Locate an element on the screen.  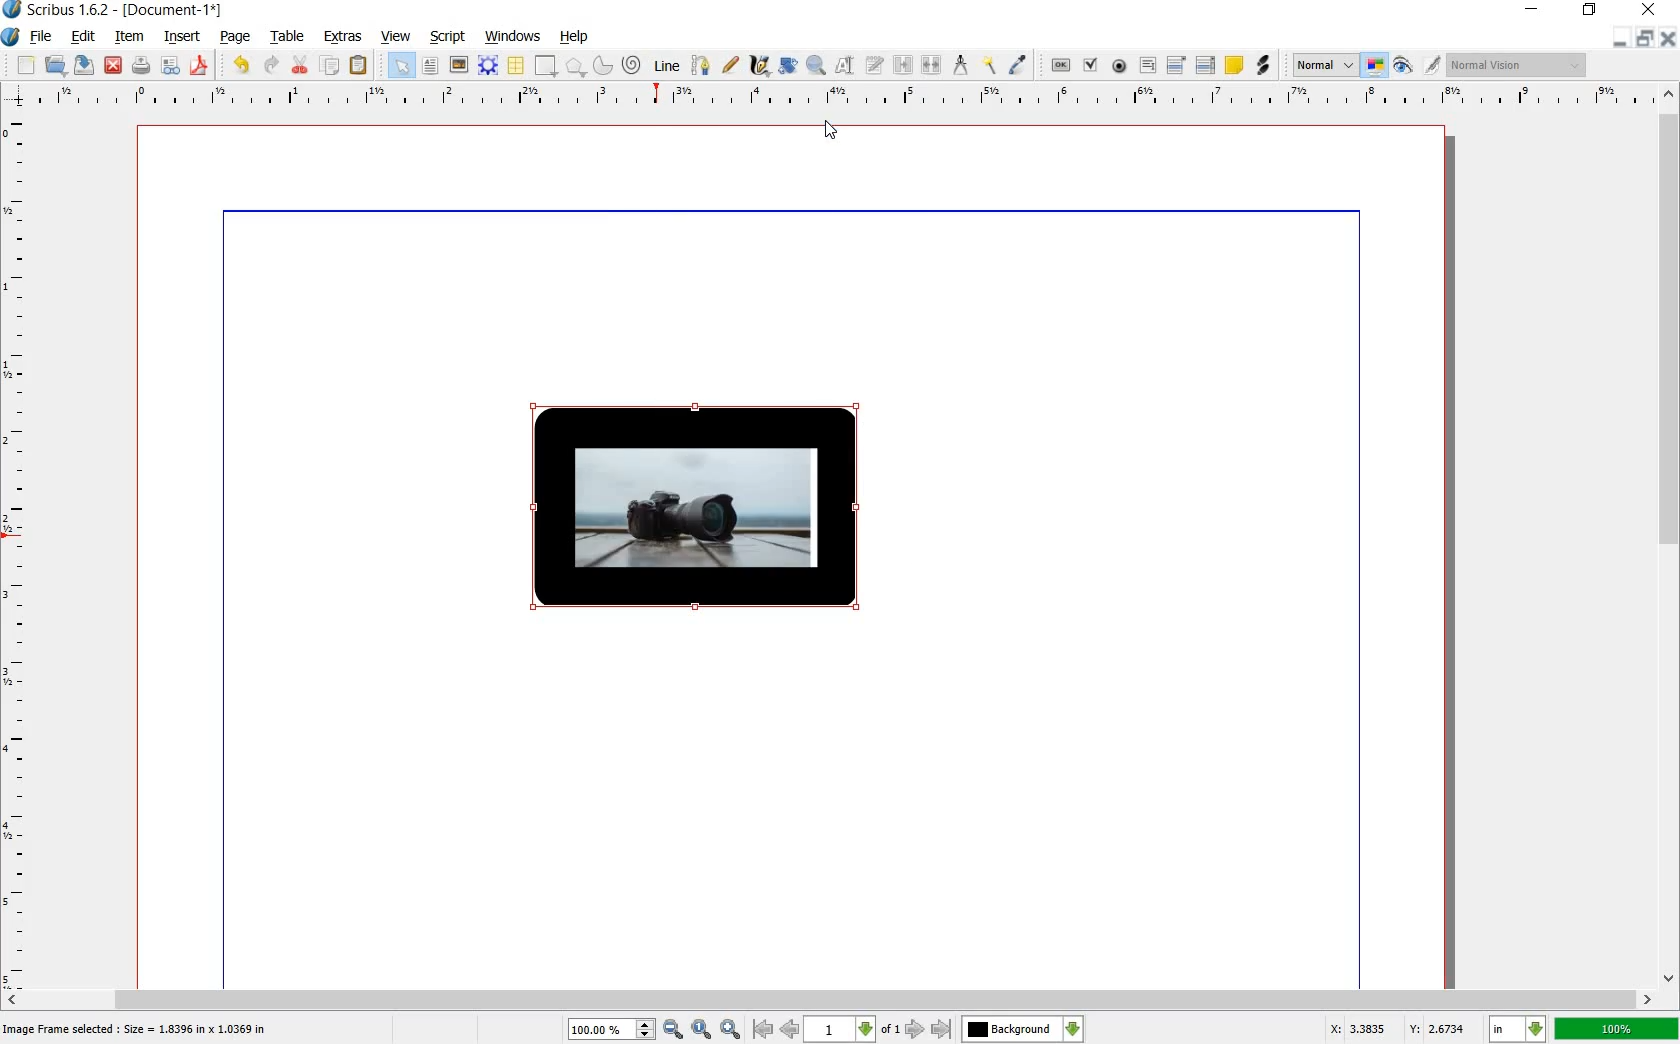
minimize is located at coordinates (1533, 10).